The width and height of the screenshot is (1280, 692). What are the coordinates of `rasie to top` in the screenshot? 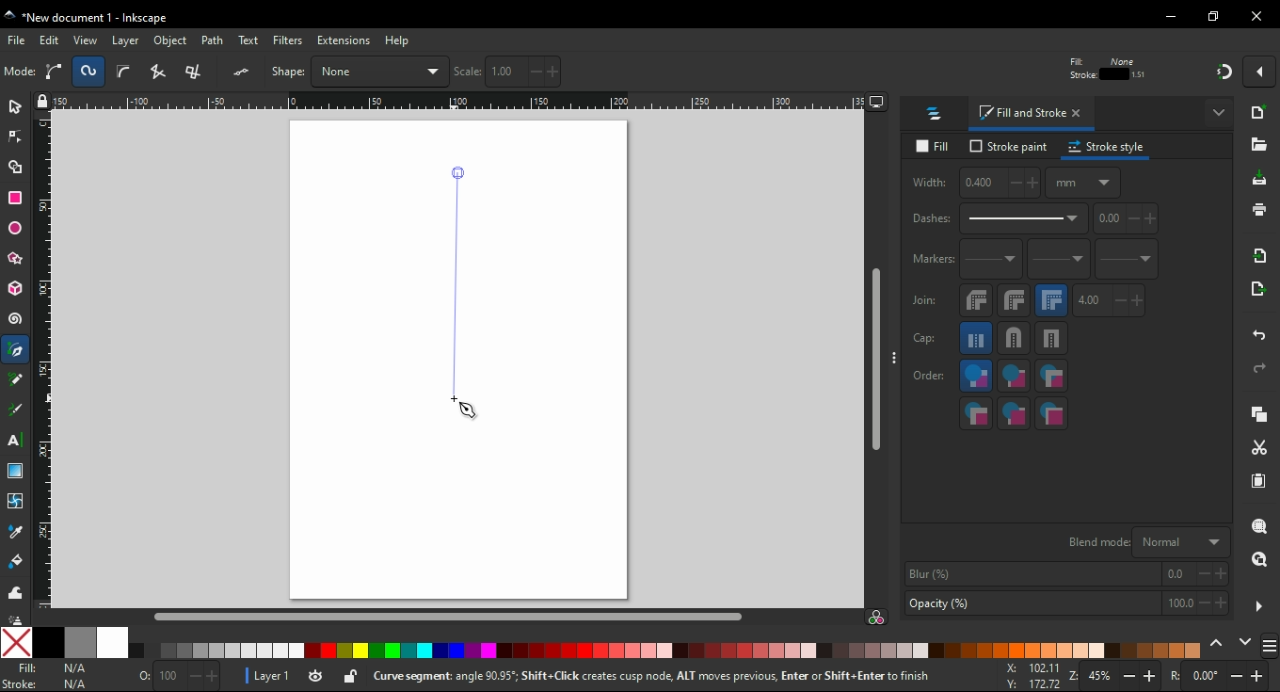 It's located at (328, 71).